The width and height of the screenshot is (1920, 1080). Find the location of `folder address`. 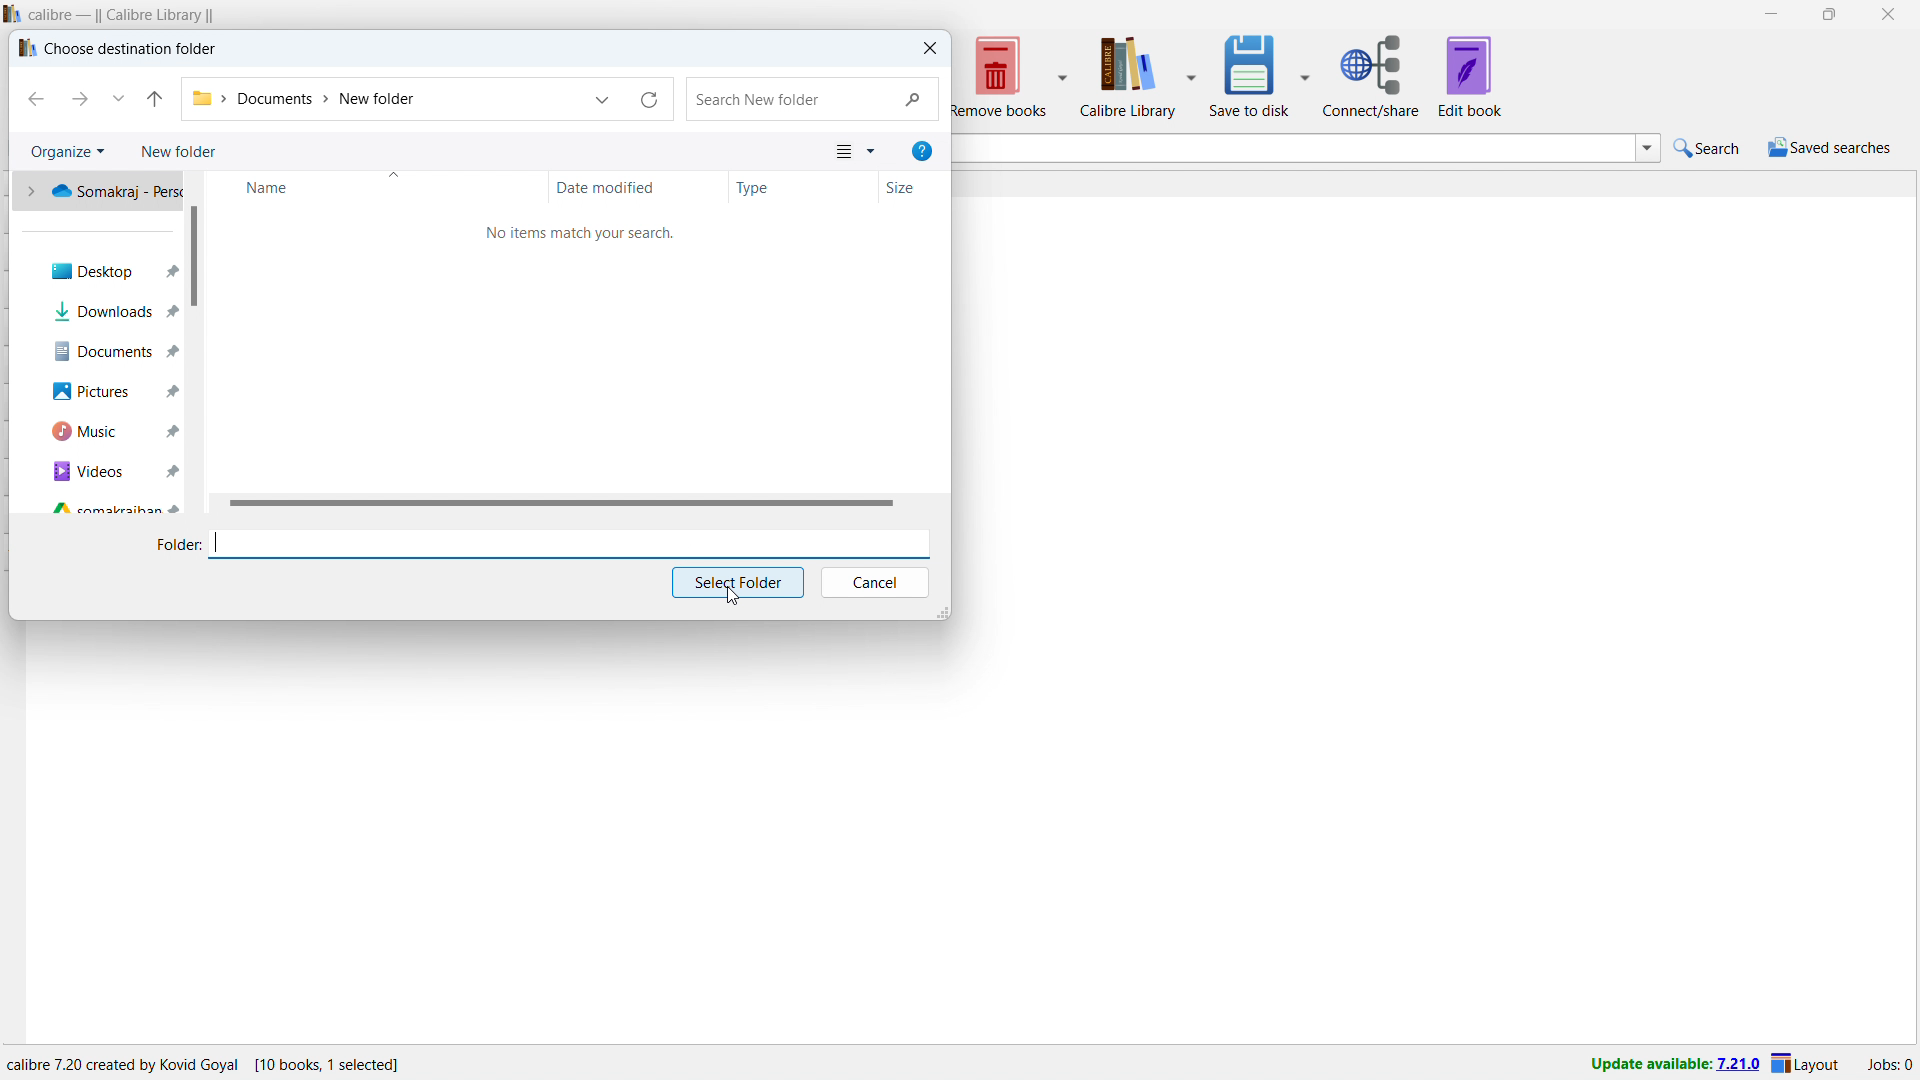

folder address is located at coordinates (382, 99).